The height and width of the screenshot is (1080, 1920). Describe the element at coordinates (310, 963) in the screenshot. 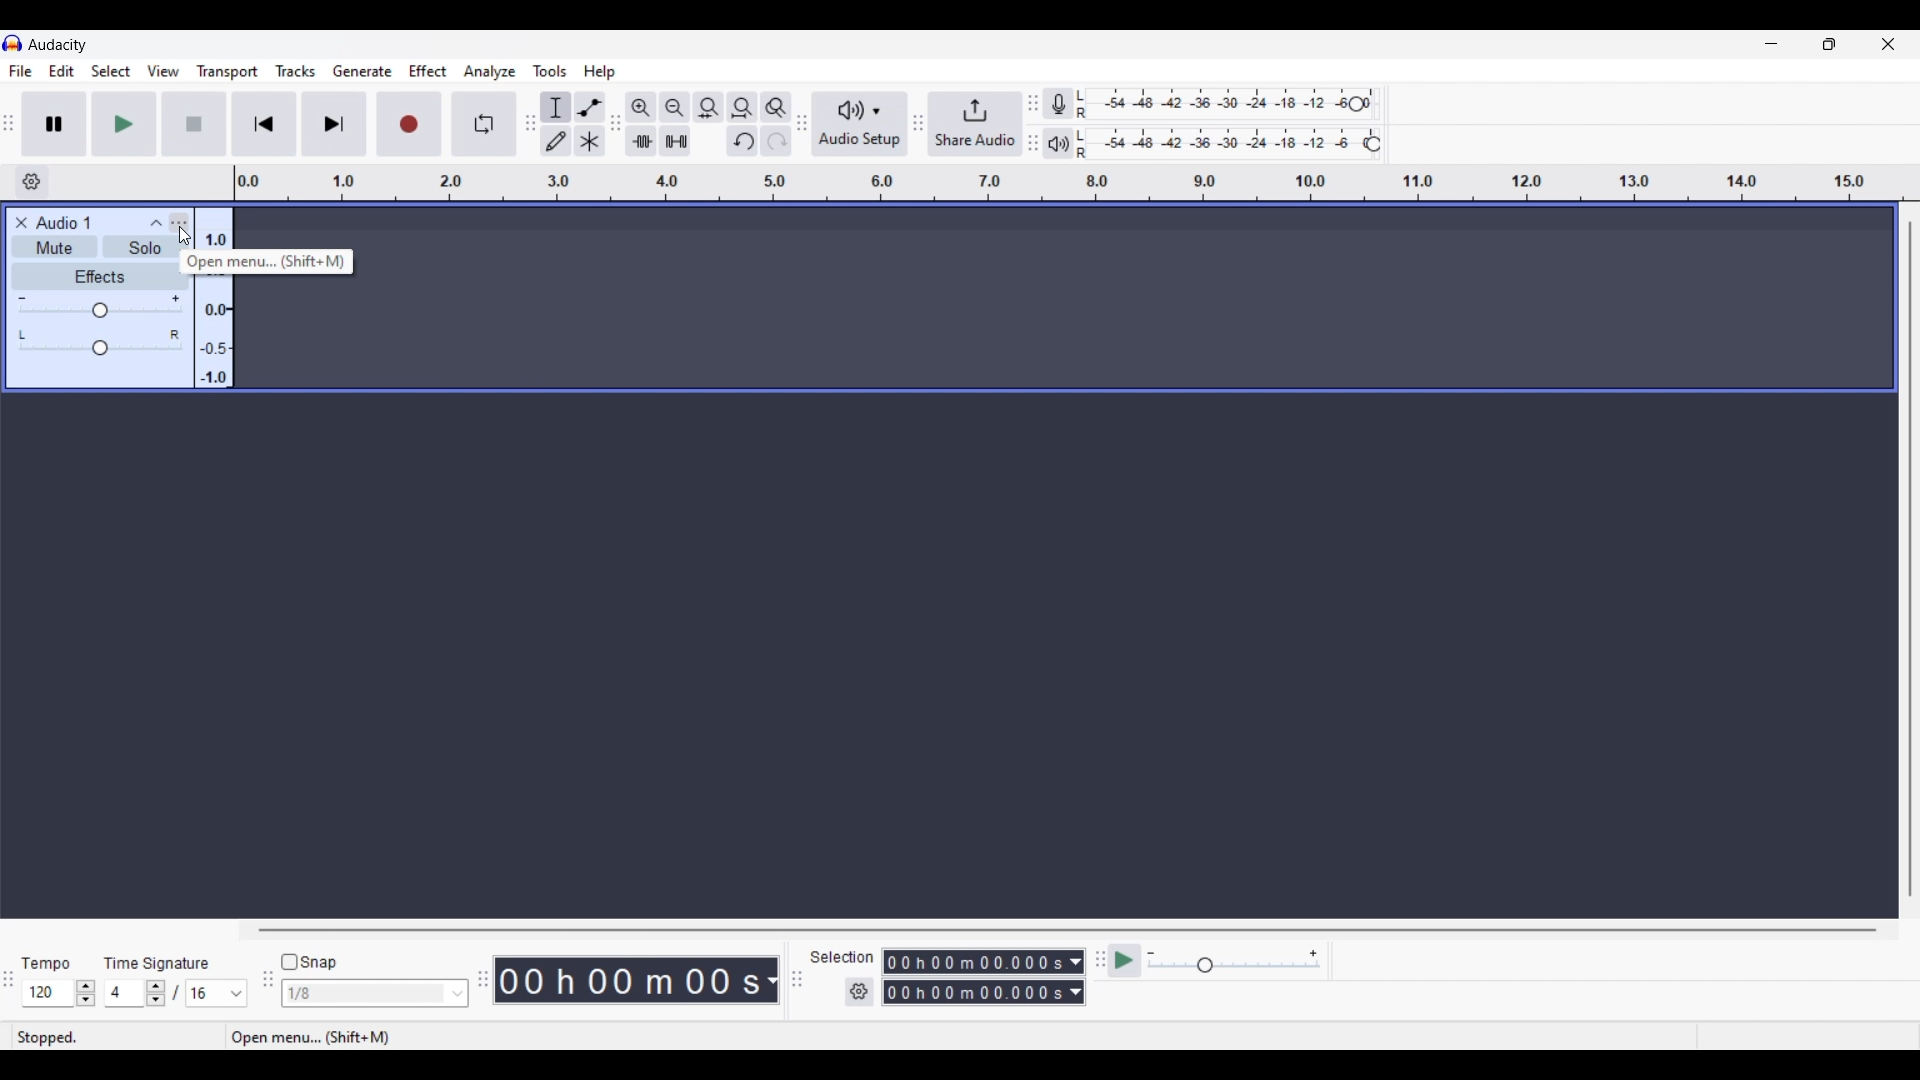

I see `Snap toggle` at that location.